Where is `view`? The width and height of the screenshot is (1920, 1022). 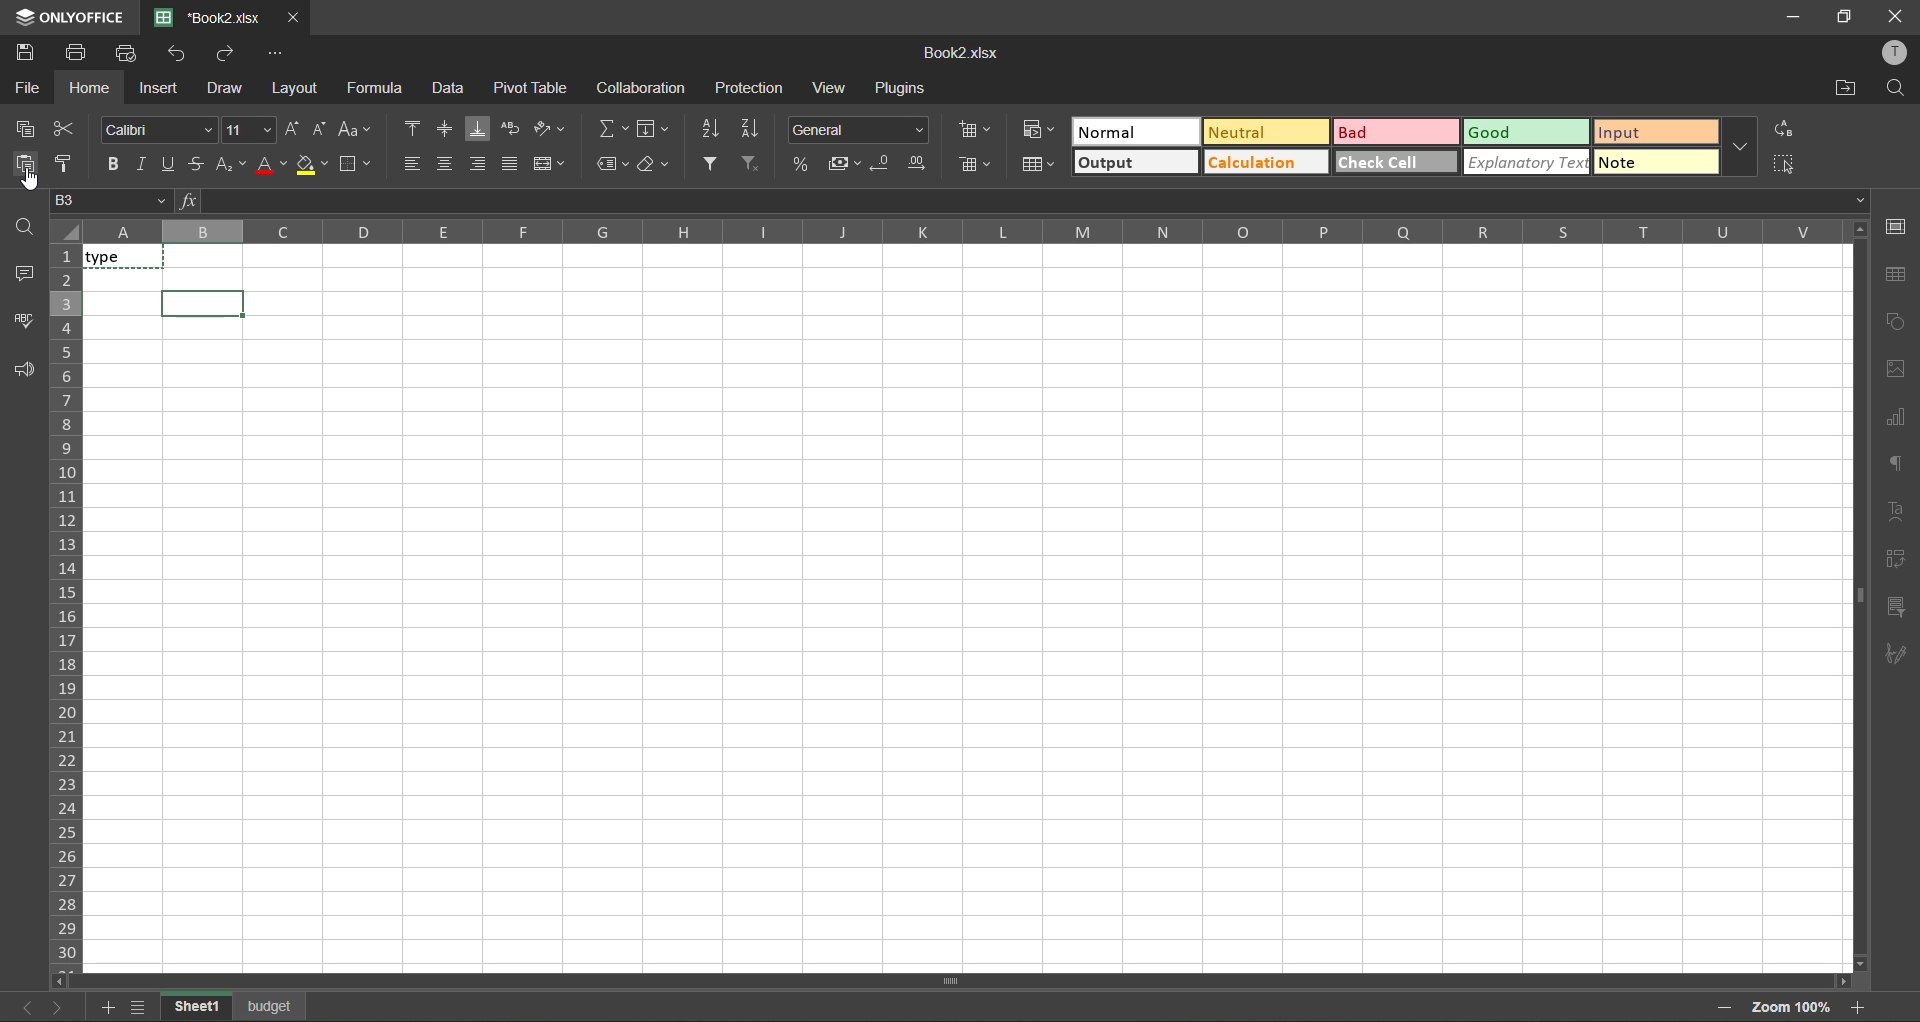
view is located at coordinates (828, 87).